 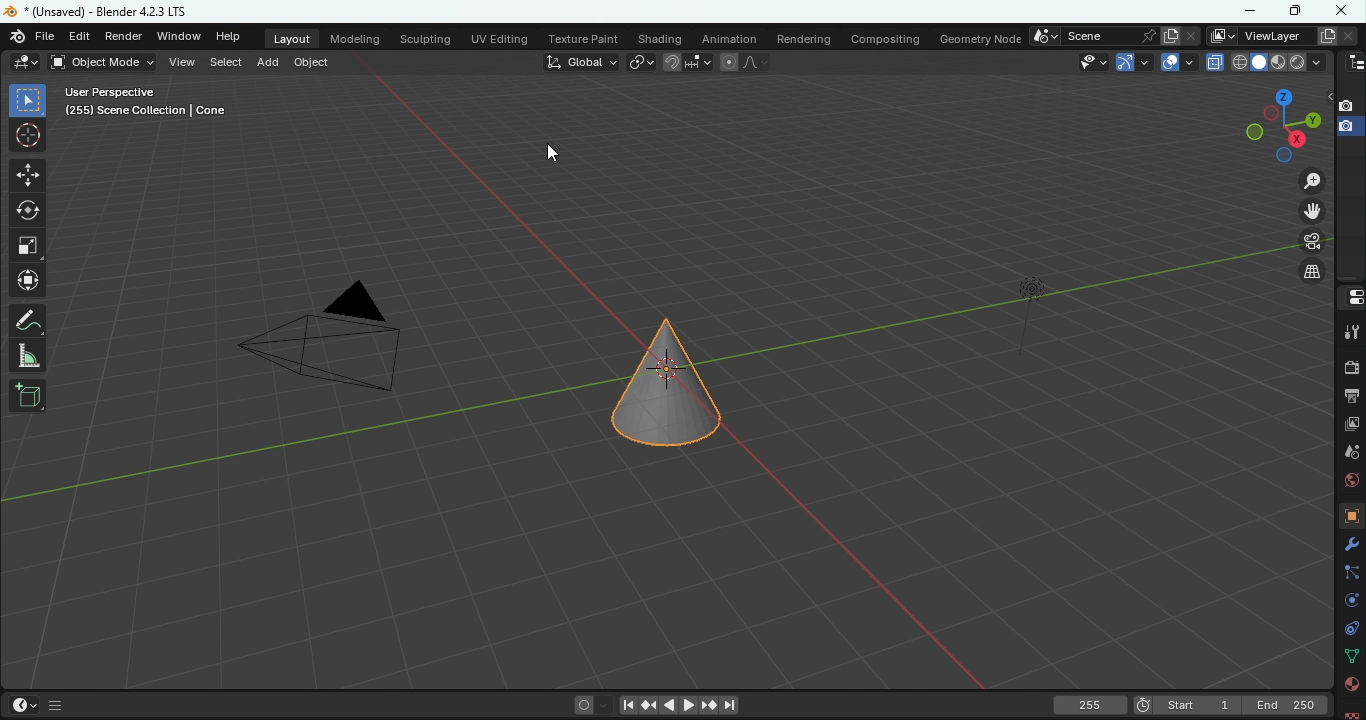 I want to click on GUI show/hide, so click(x=58, y=706).